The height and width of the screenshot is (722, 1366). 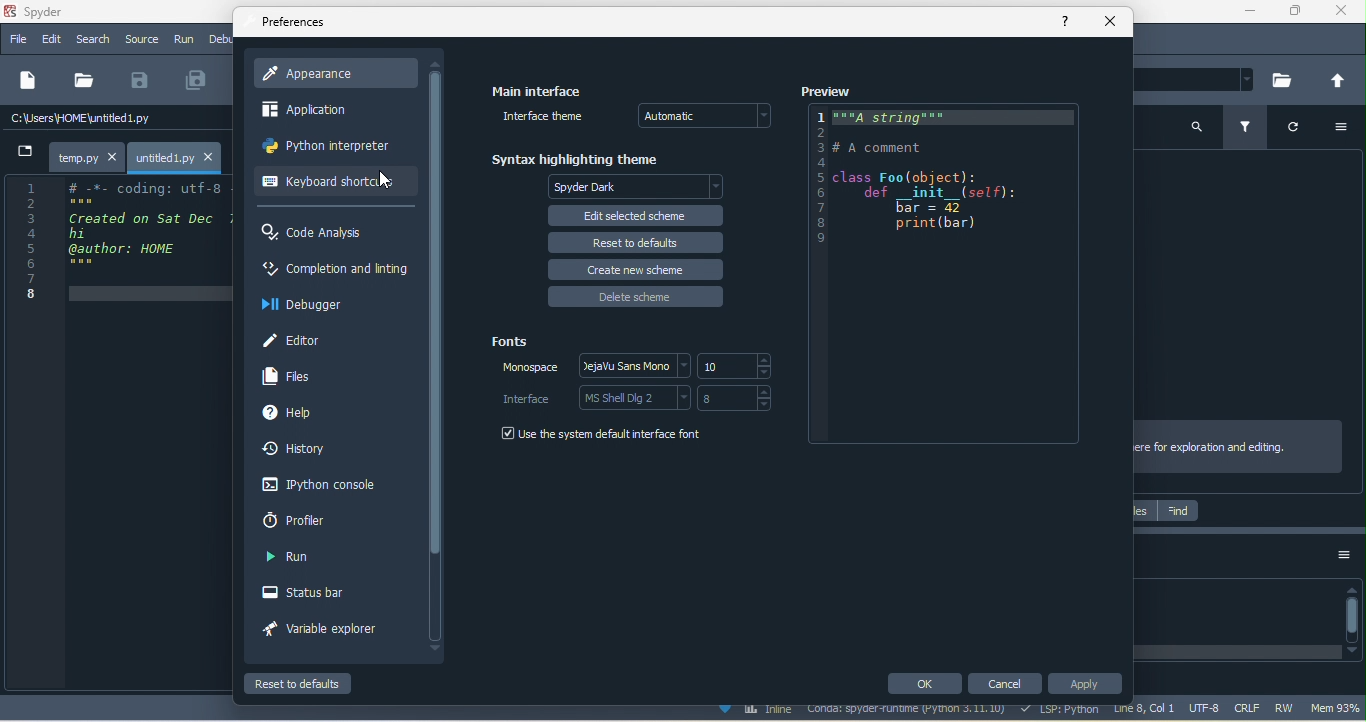 I want to click on titled, so click(x=64, y=13).